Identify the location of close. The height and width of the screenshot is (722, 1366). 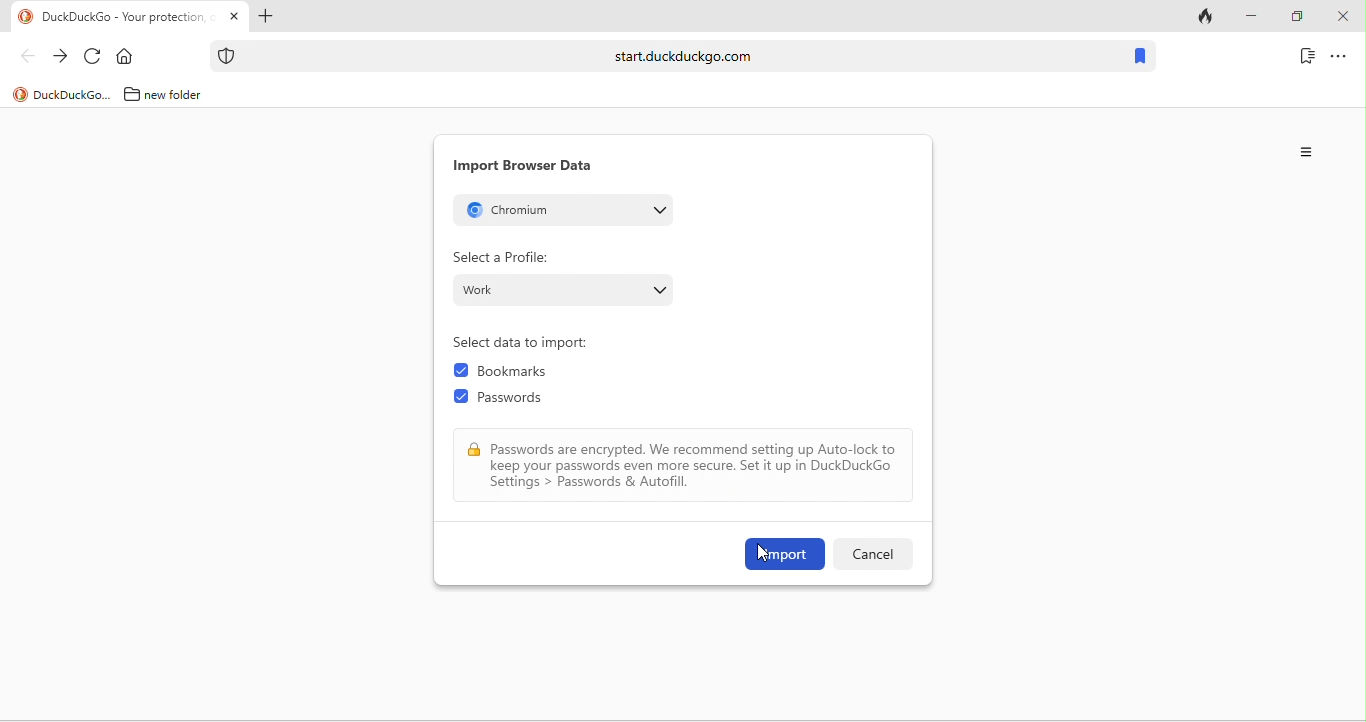
(1342, 17).